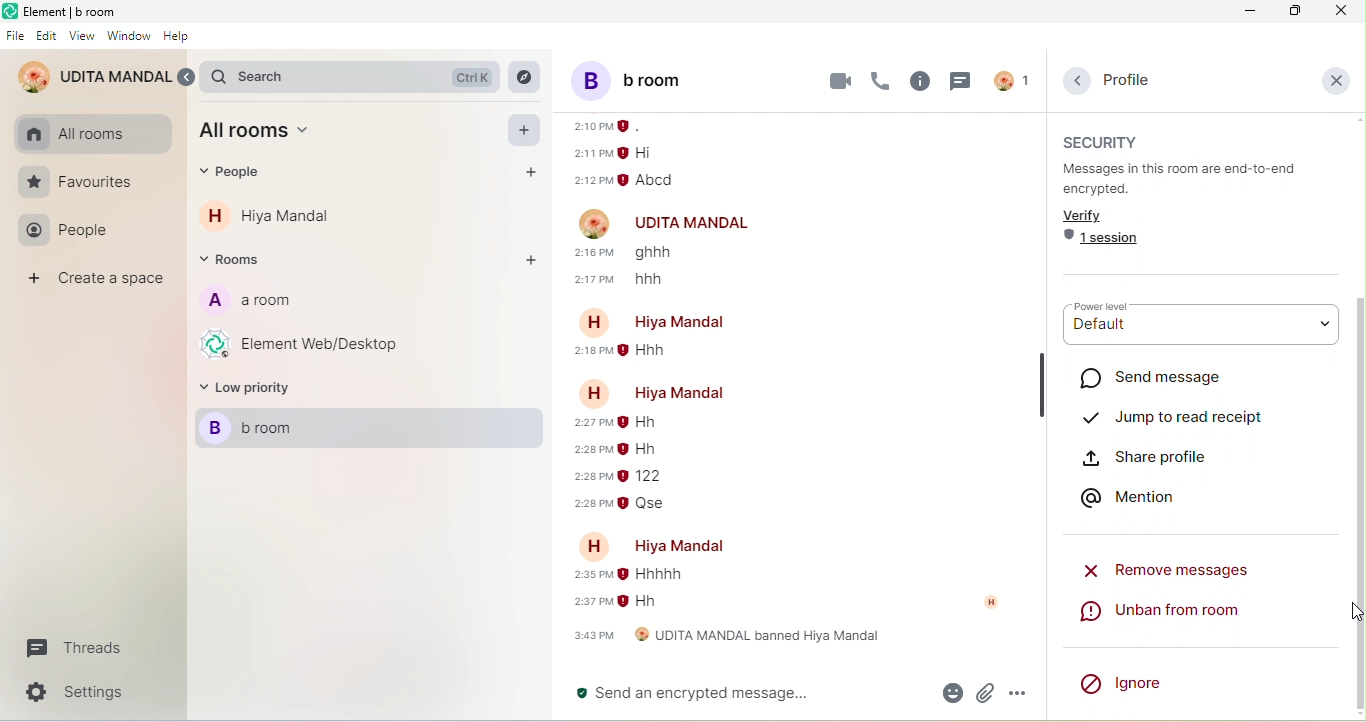 The width and height of the screenshot is (1366, 722). What do you see at coordinates (650, 505) in the screenshot?
I see `qse-older message from hiya mandal` at bounding box center [650, 505].